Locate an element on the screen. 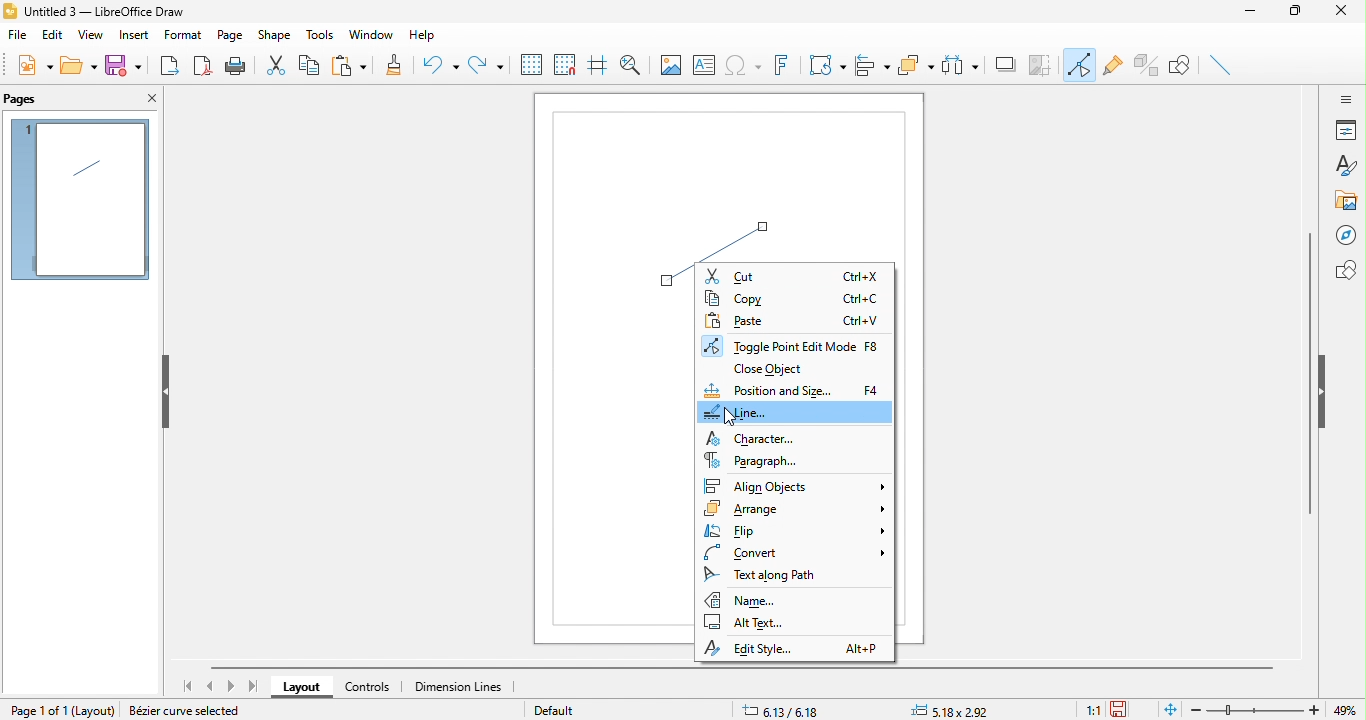  flip is located at coordinates (794, 530).